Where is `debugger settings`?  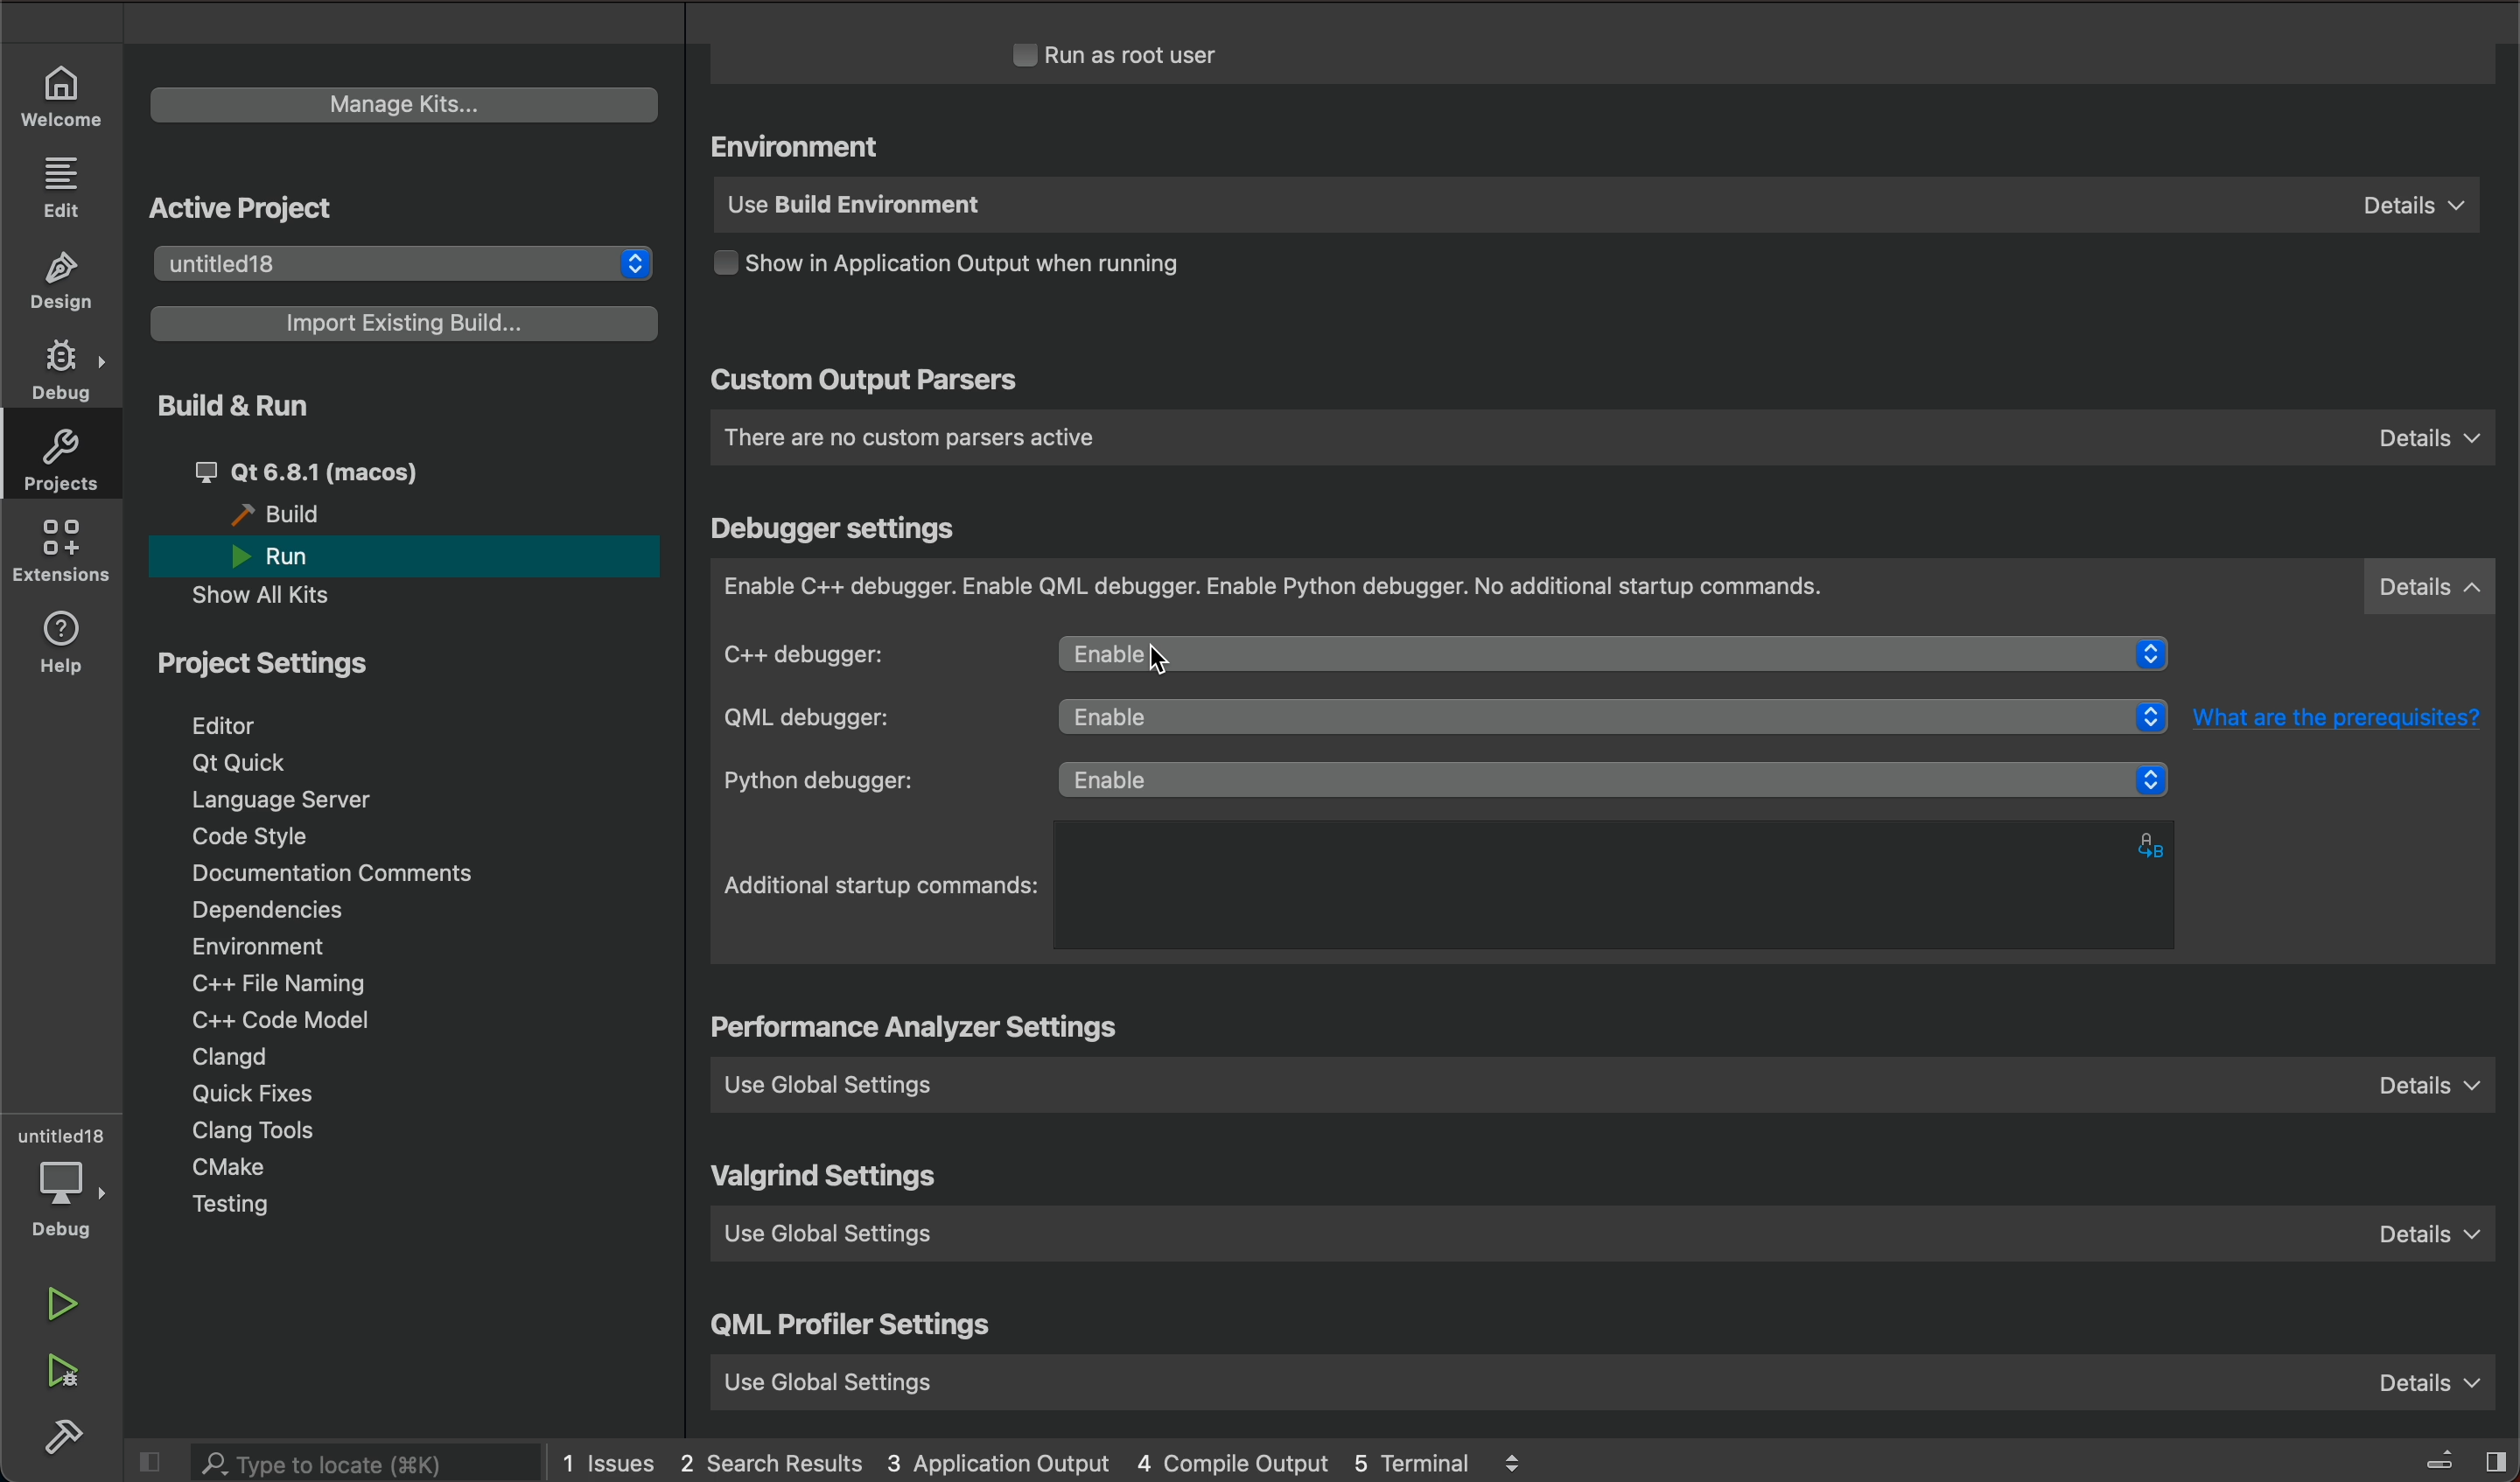 debugger settings is located at coordinates (838, 529).